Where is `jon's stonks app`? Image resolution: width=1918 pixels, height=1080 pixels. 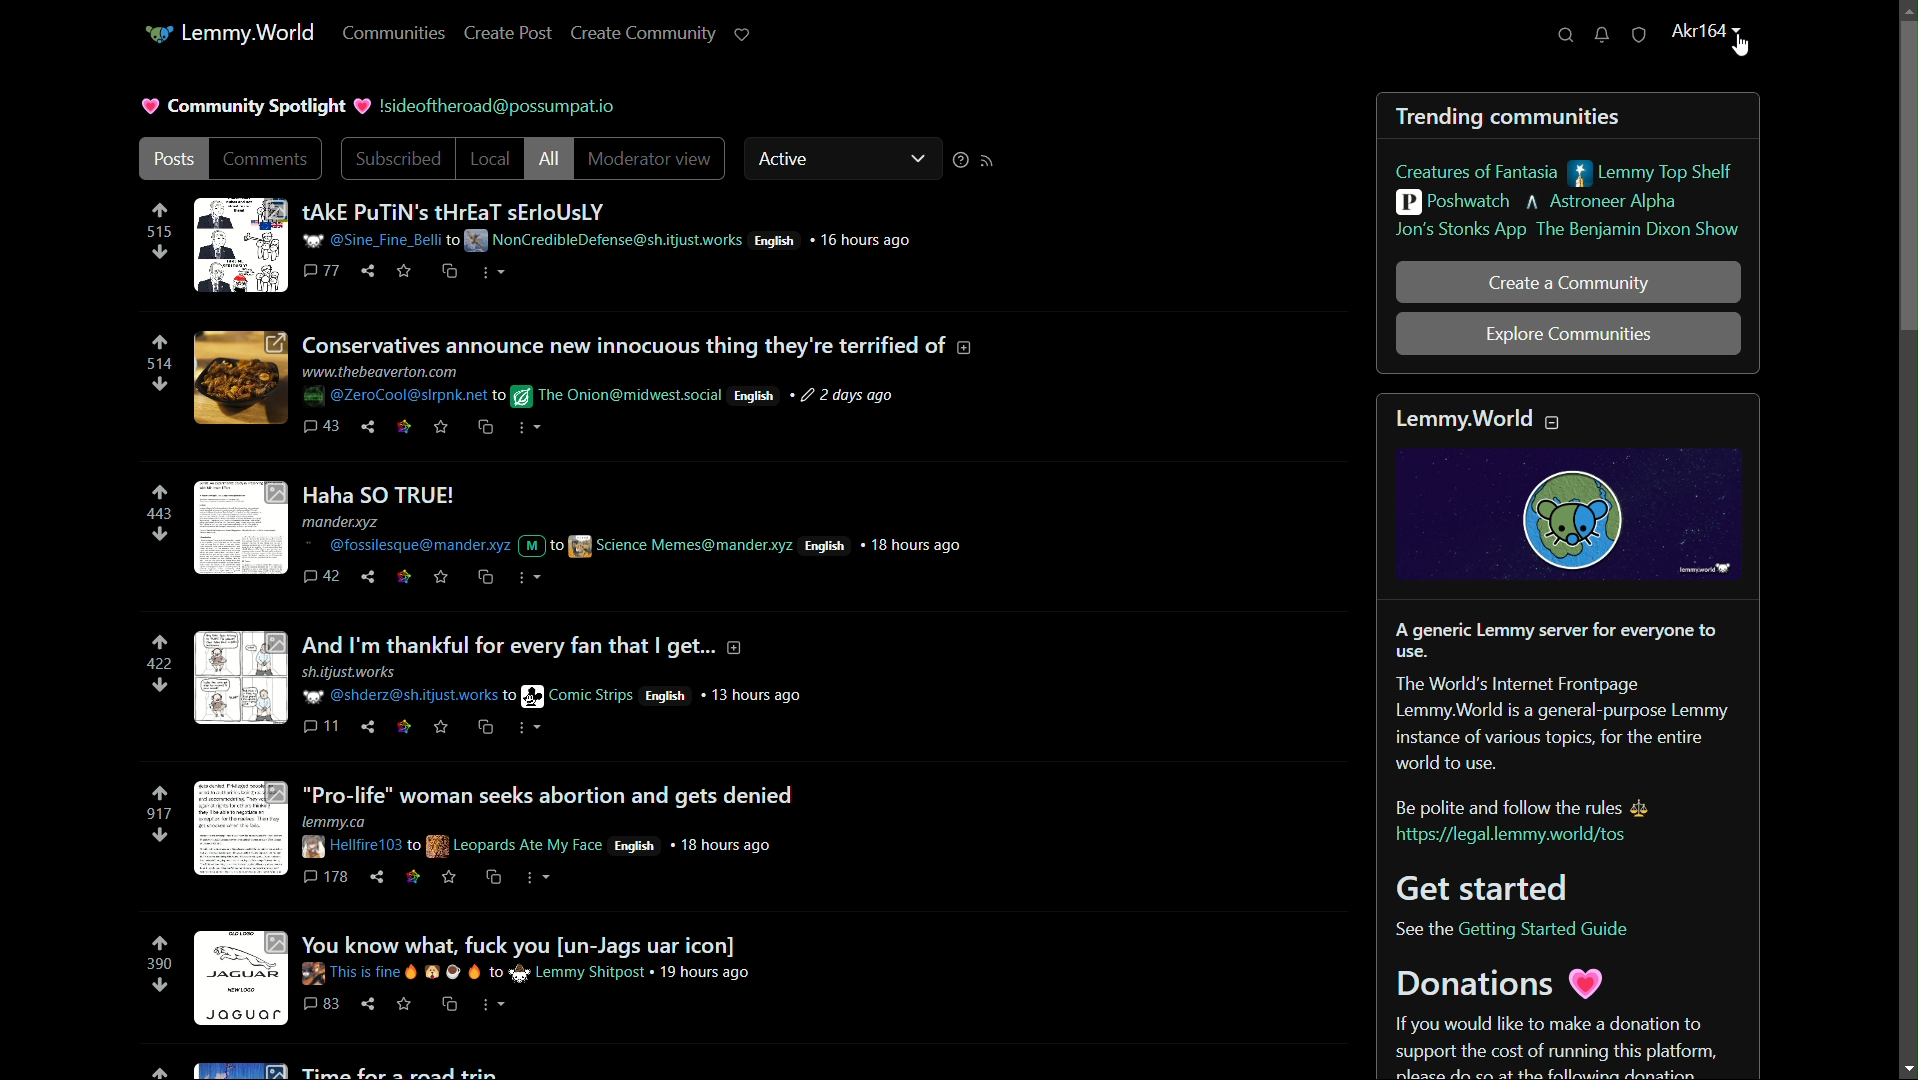
jon's stonks app is located at coordinates (1457, 231).